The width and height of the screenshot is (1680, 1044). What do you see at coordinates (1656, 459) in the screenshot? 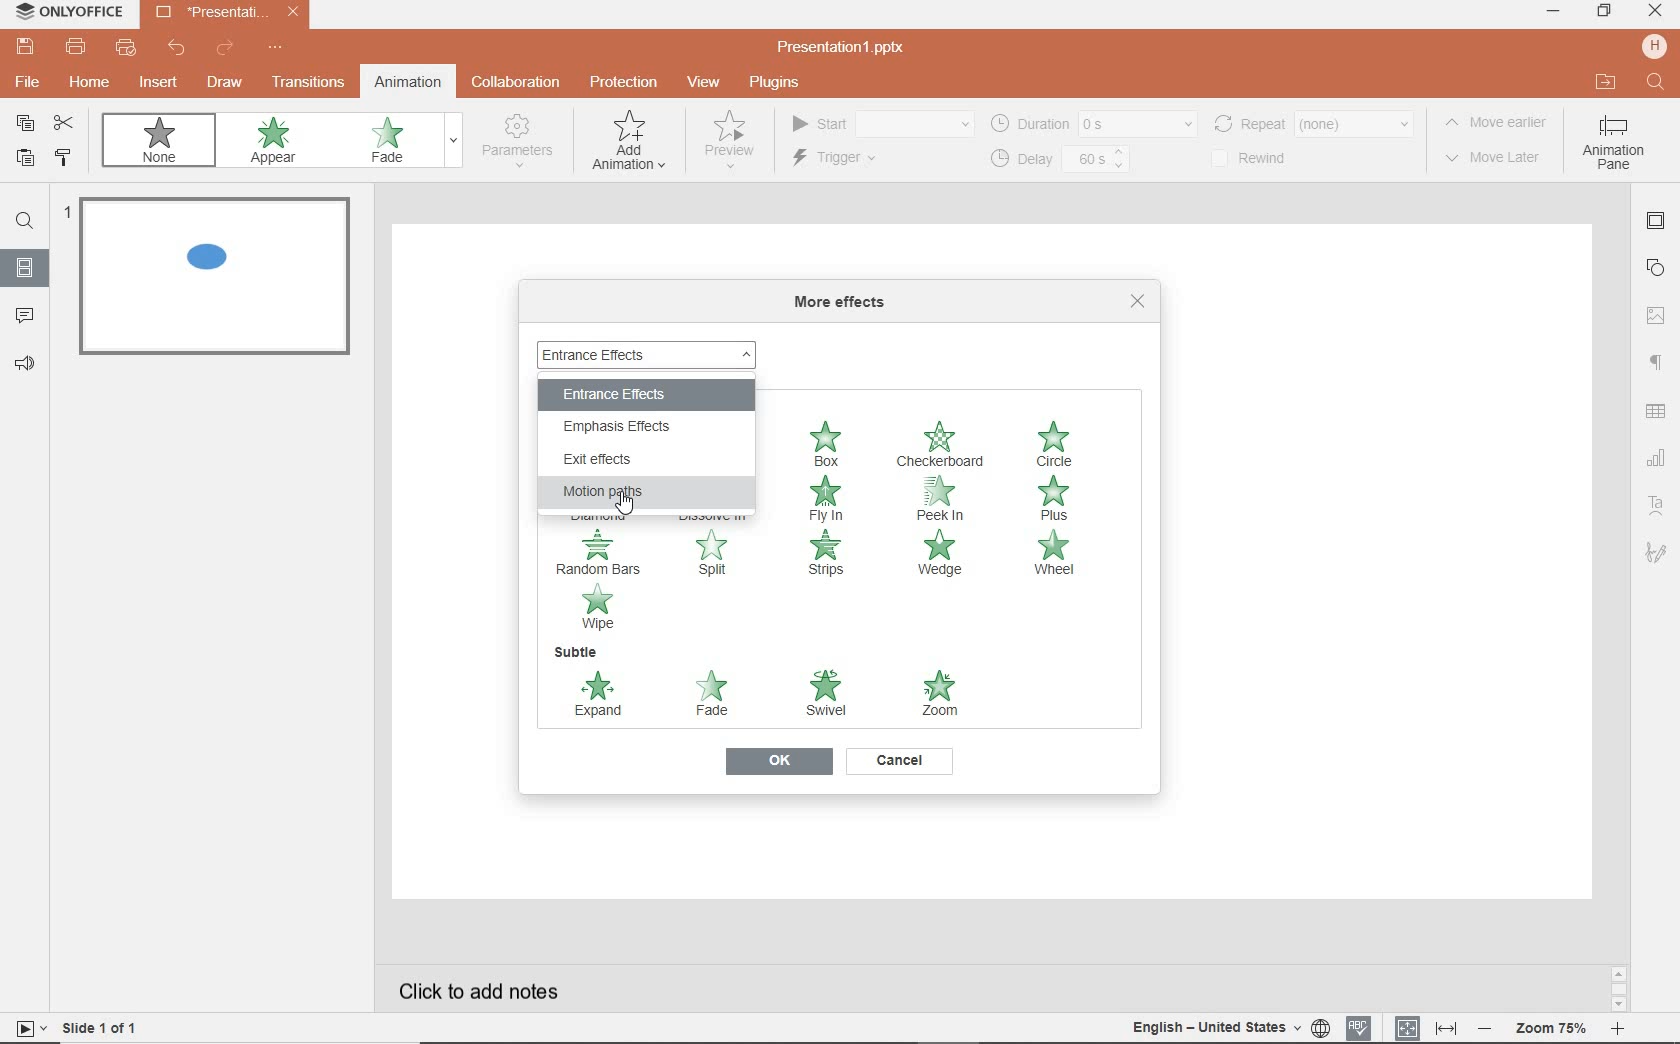
I see `chart settings` at bounding box center [1656, 459].